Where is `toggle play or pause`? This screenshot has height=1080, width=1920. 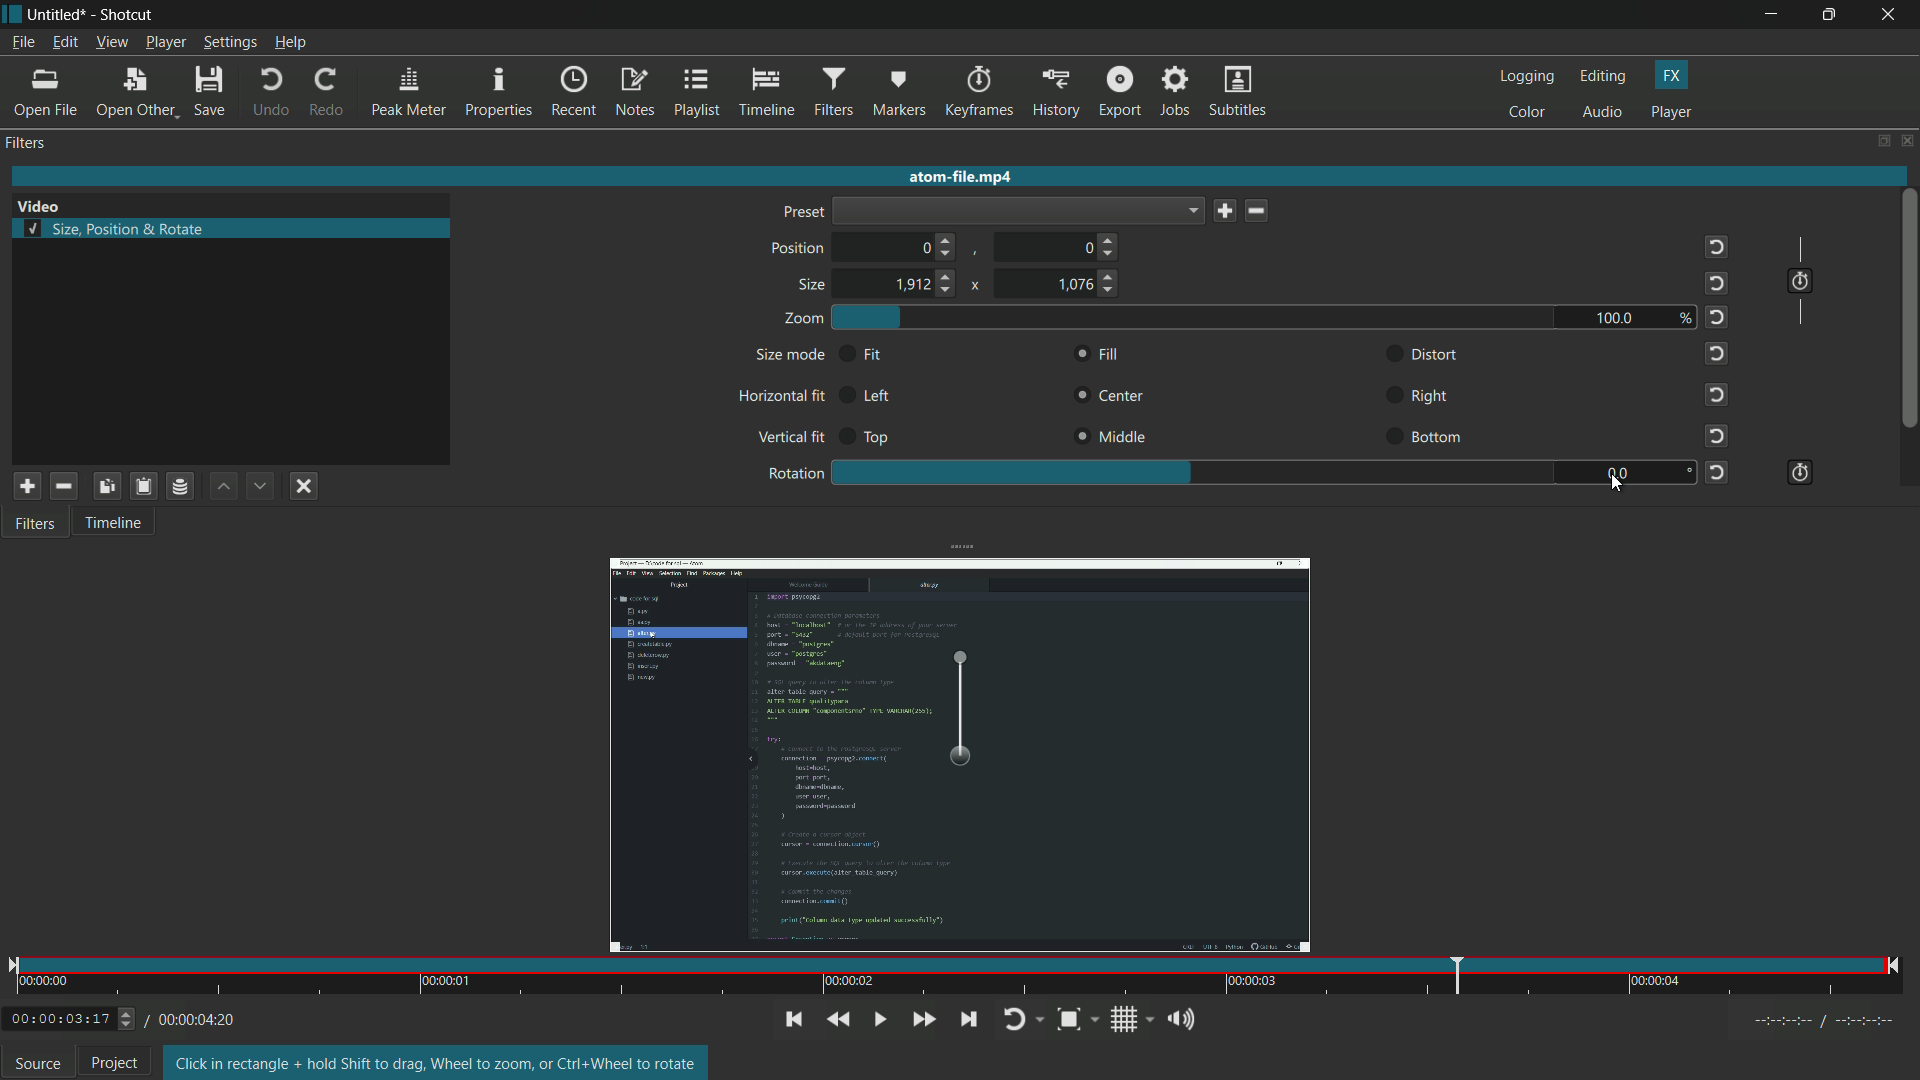 toggle play or pause is located at coordinates (880, 1021).